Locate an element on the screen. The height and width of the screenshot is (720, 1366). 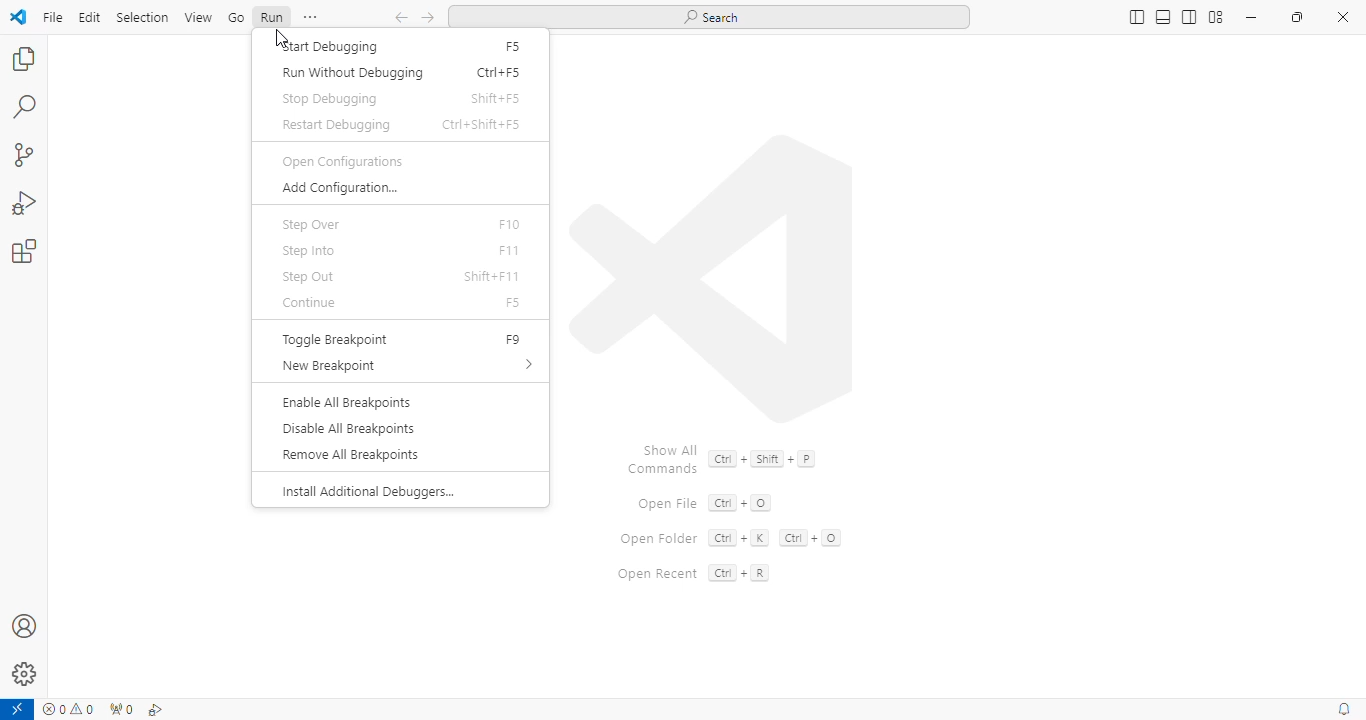
search is located at coordinates (26, 106).